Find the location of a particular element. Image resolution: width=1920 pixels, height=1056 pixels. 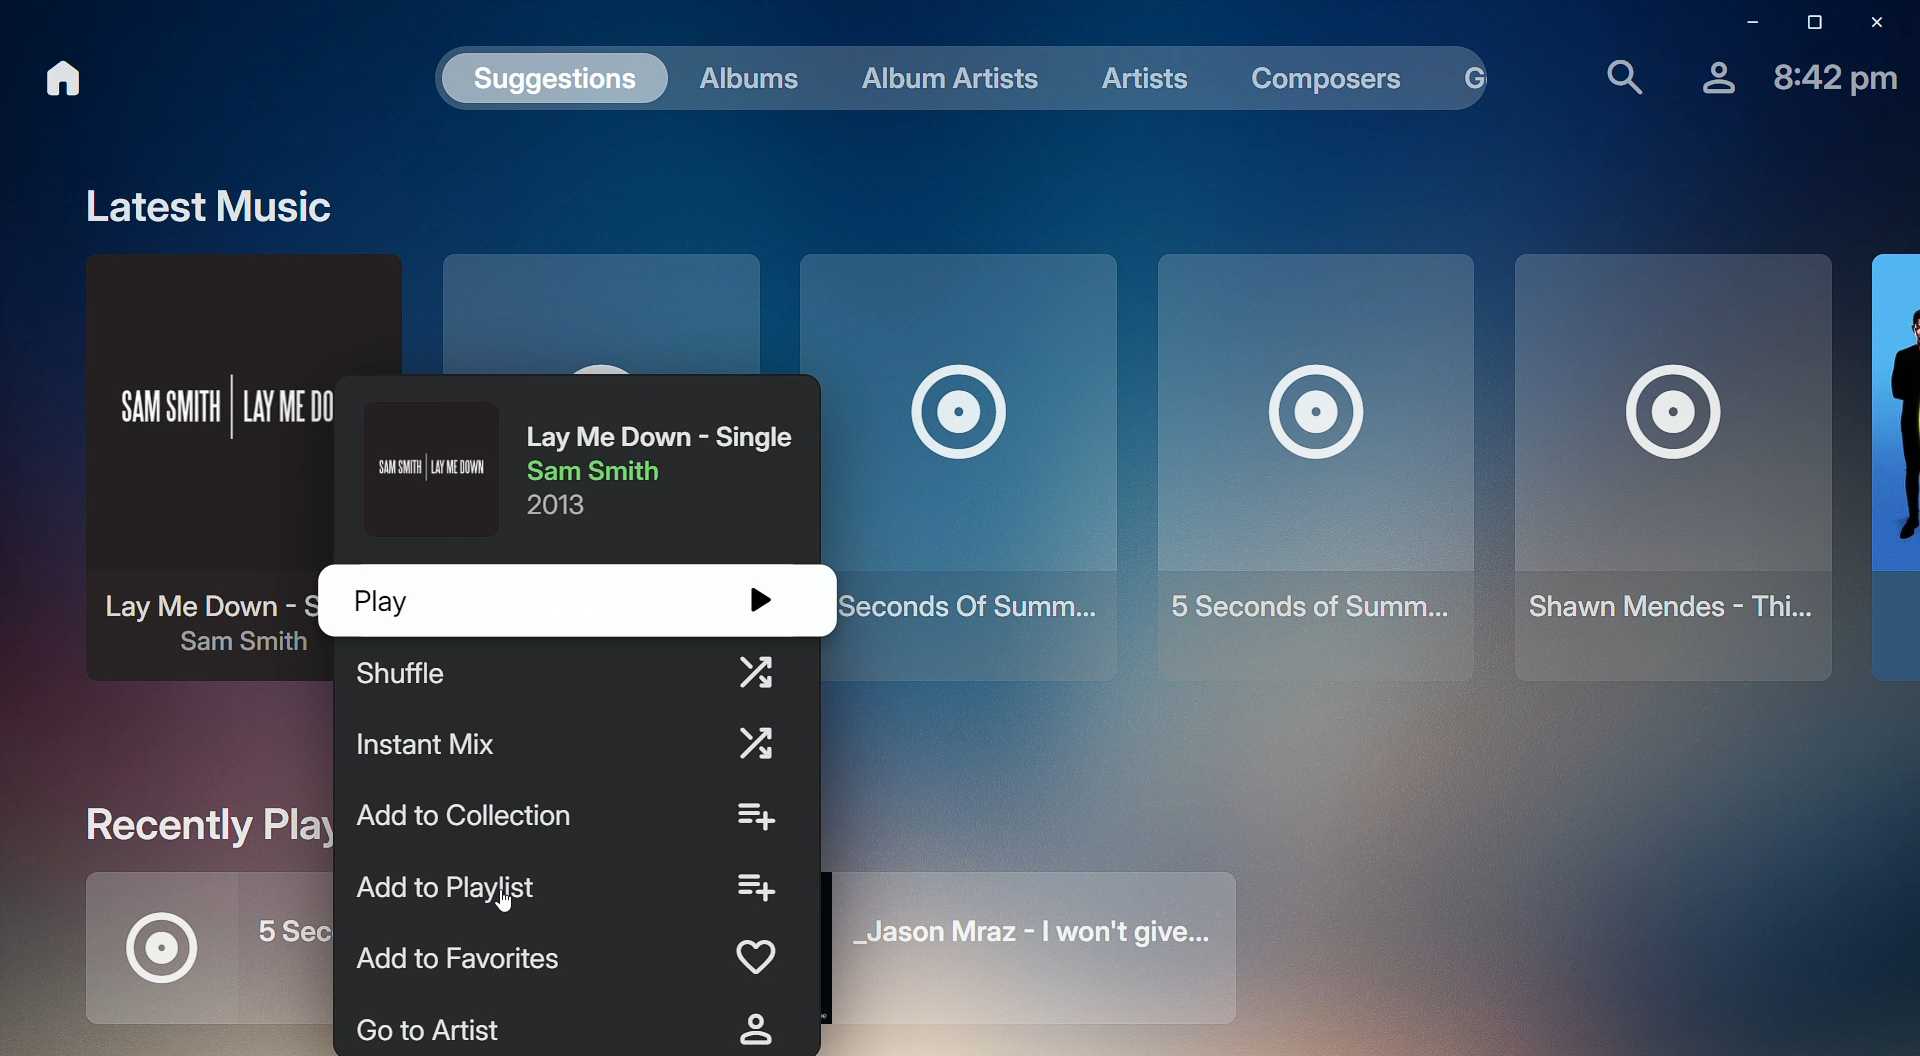

Play is located at coordinates (576, 602).